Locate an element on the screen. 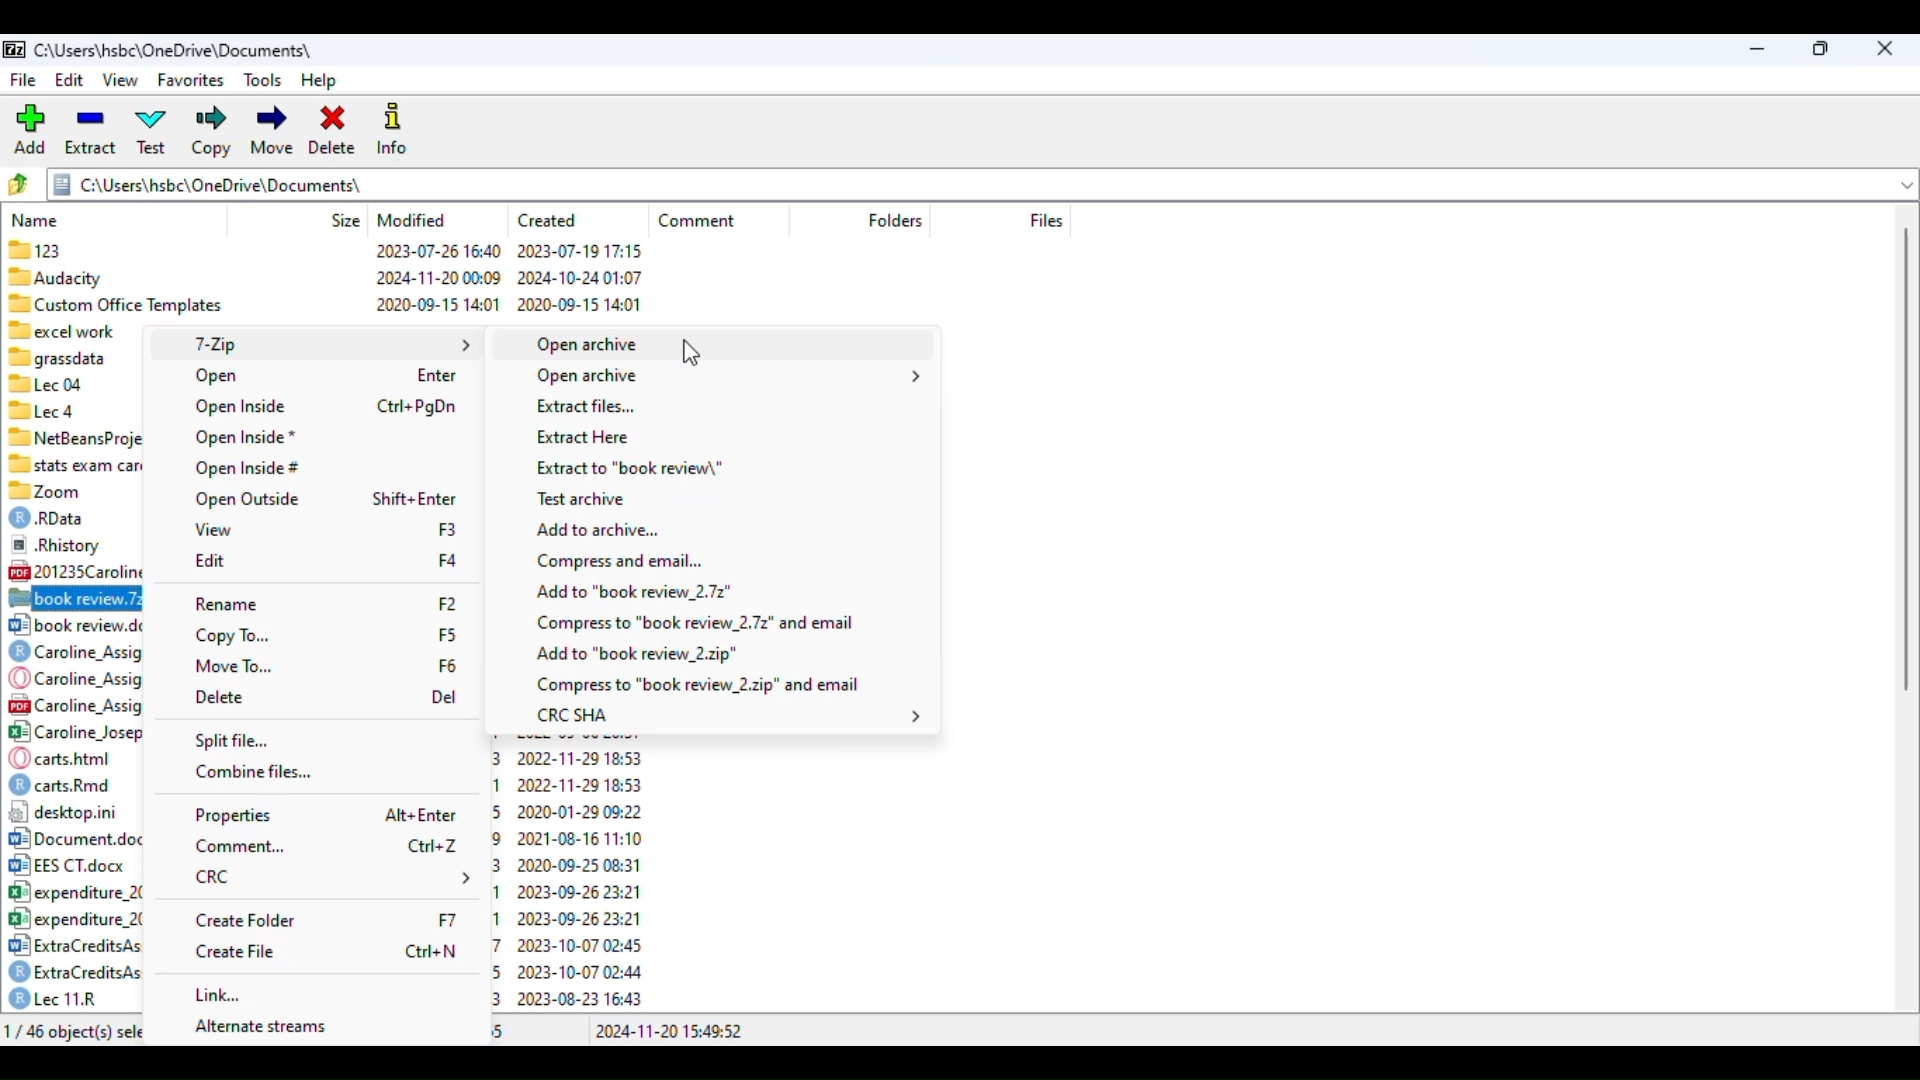  name is located at coordinates (36, 220).